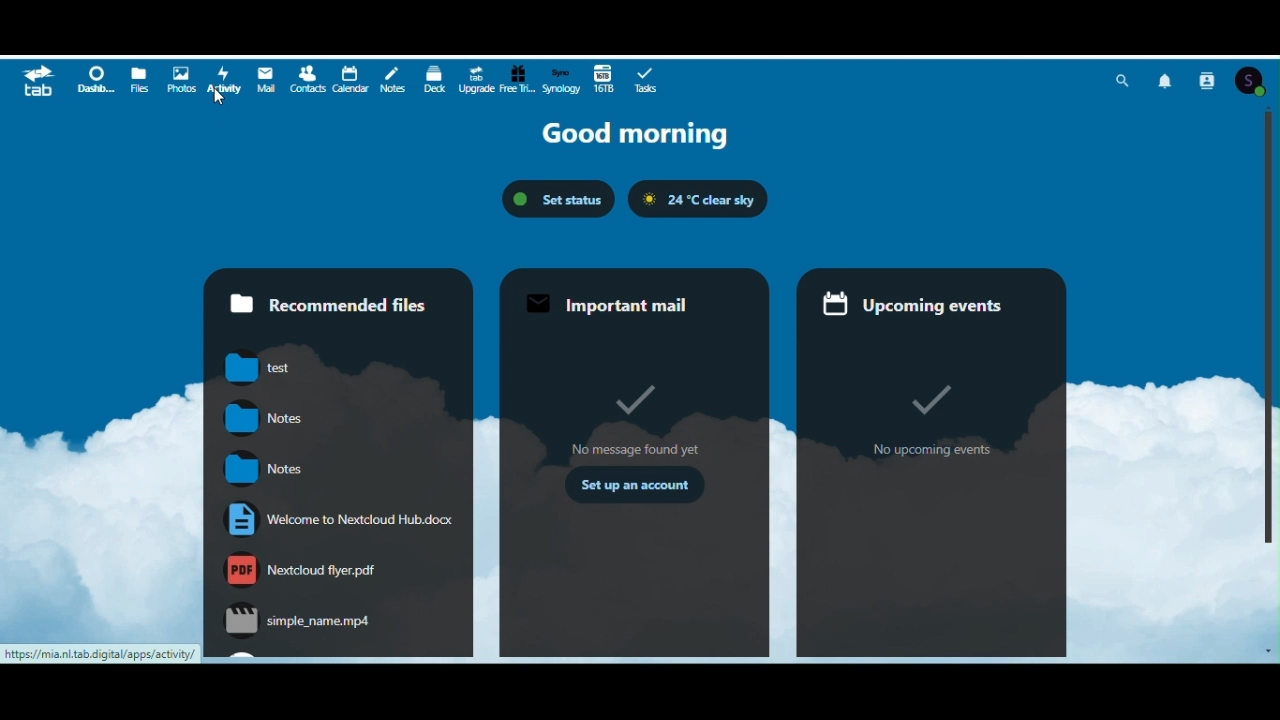  What do you see at coordinates (309, 79) in the screenshot?
I see `Contacts` at bounding box center [309, 79].